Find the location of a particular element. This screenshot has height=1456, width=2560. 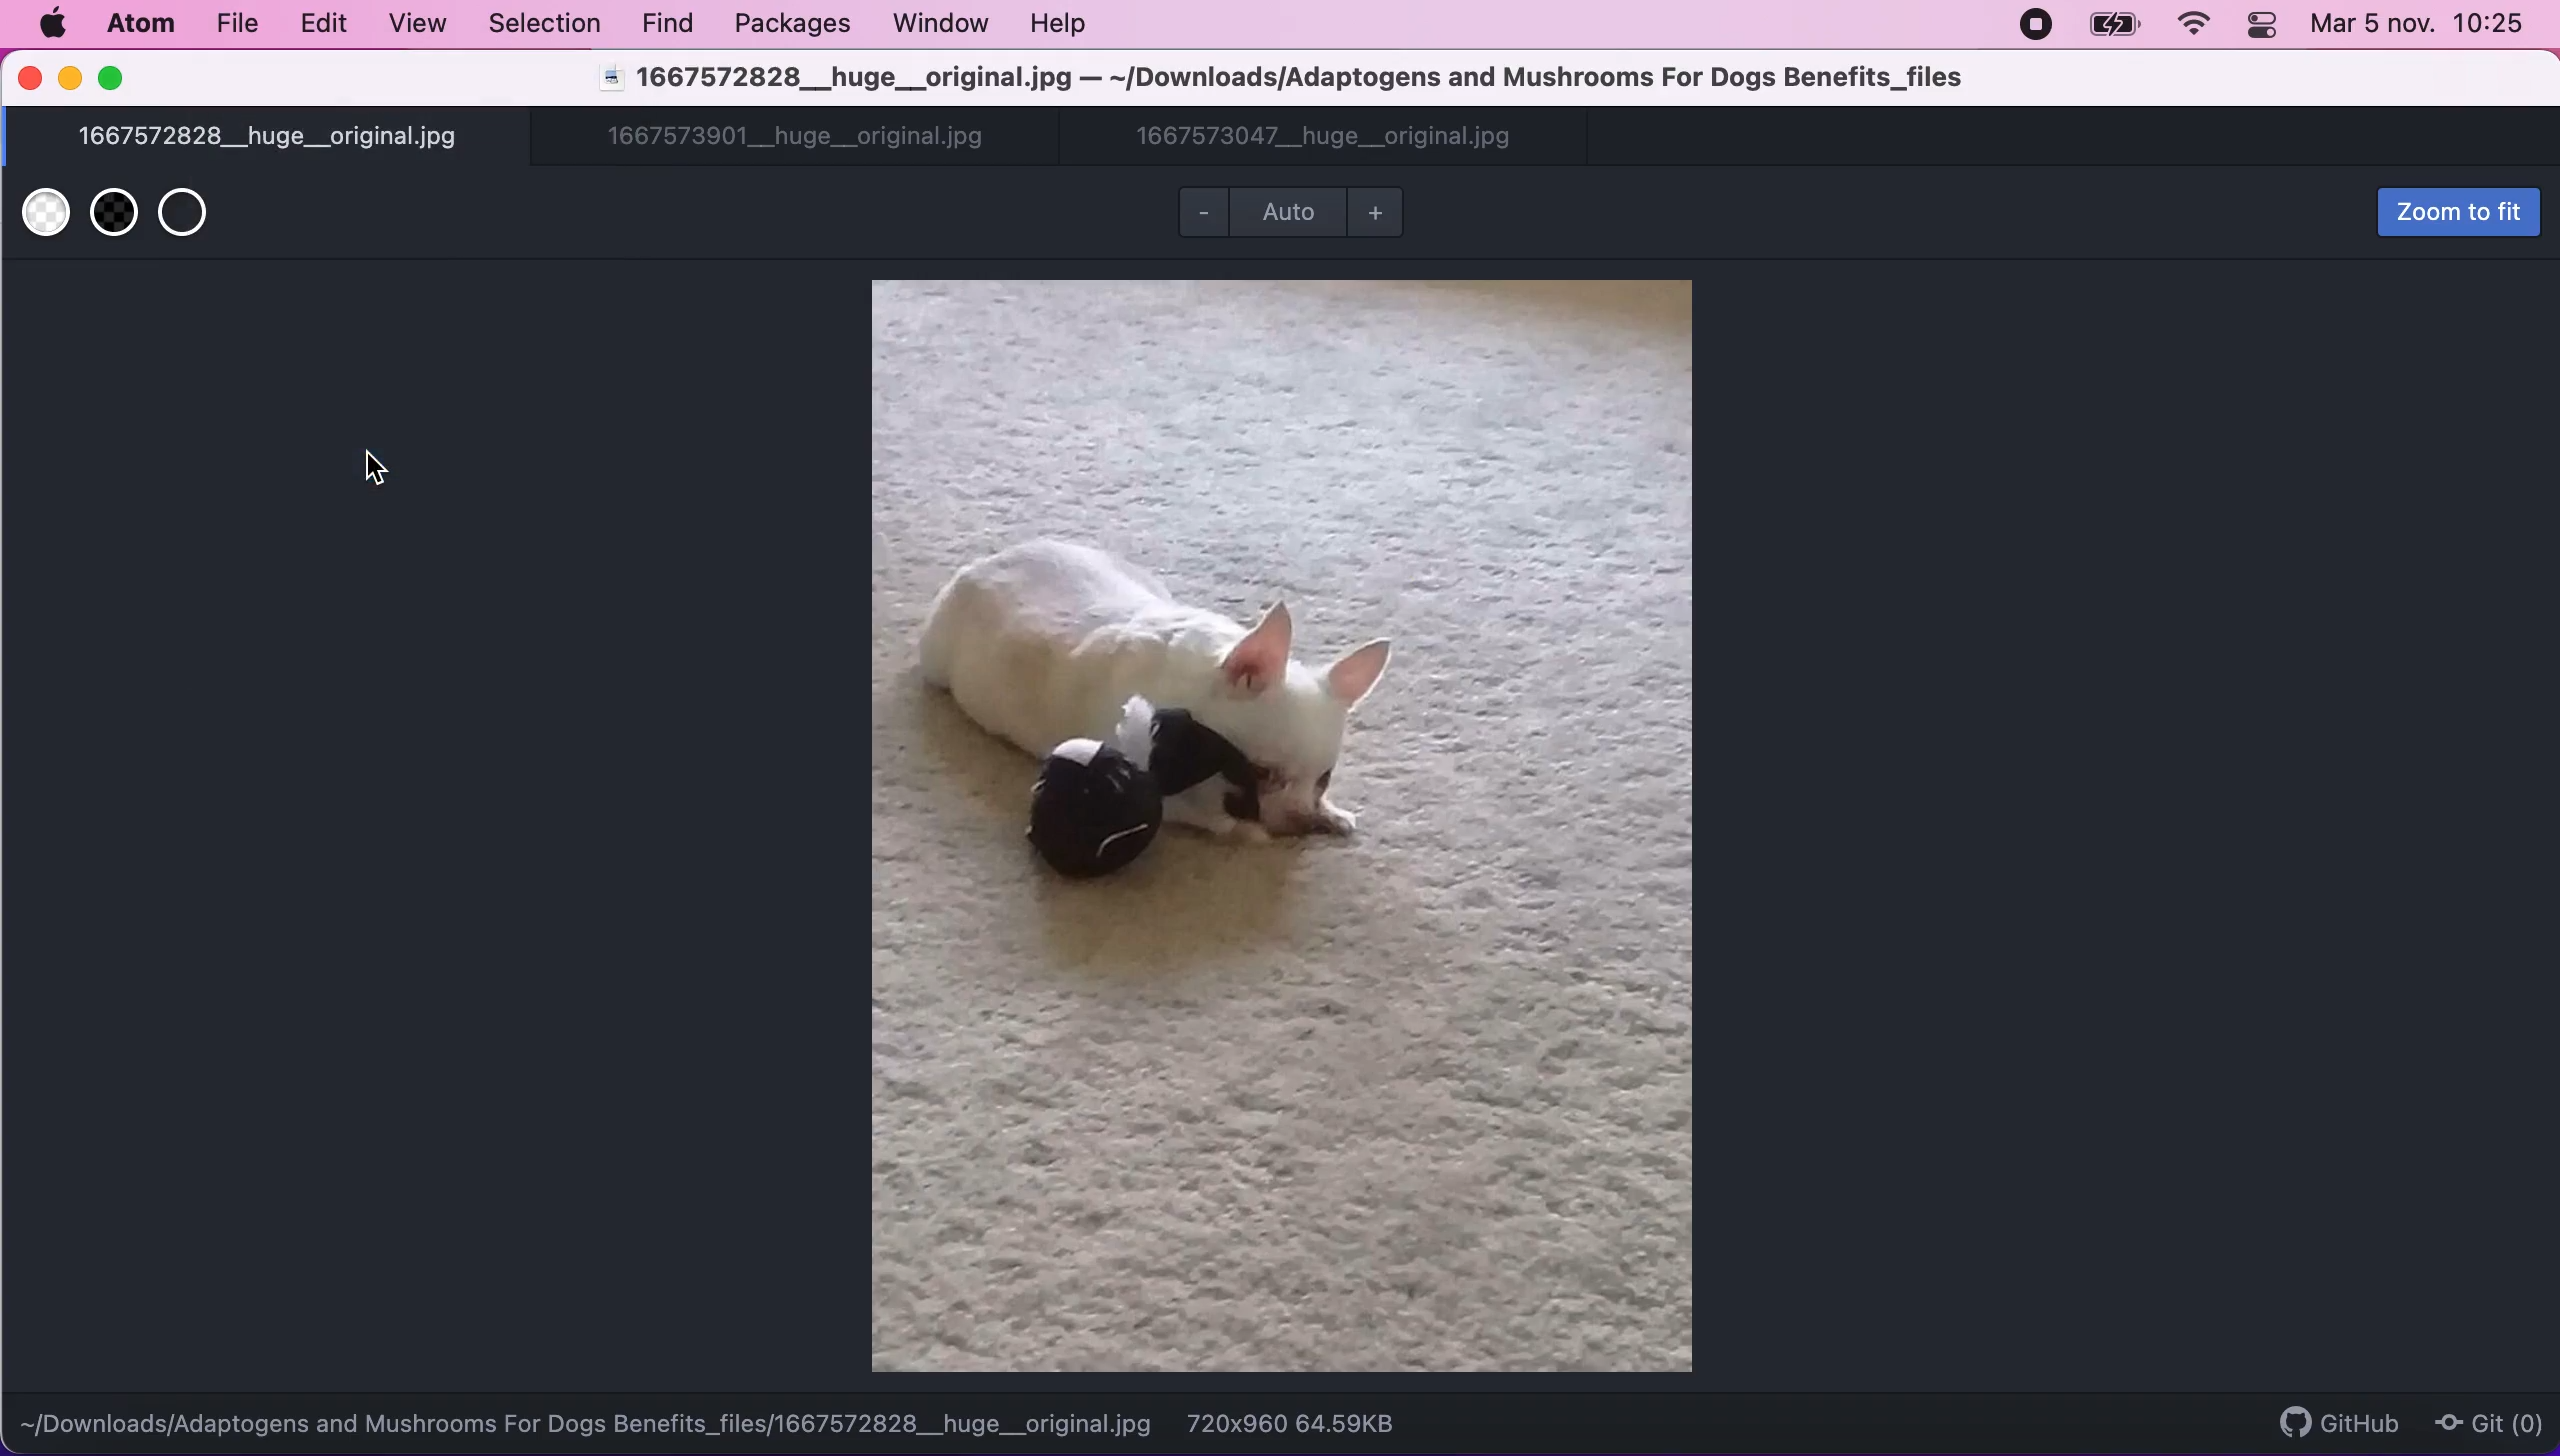

Auto is located at coordinates (1288, 214).